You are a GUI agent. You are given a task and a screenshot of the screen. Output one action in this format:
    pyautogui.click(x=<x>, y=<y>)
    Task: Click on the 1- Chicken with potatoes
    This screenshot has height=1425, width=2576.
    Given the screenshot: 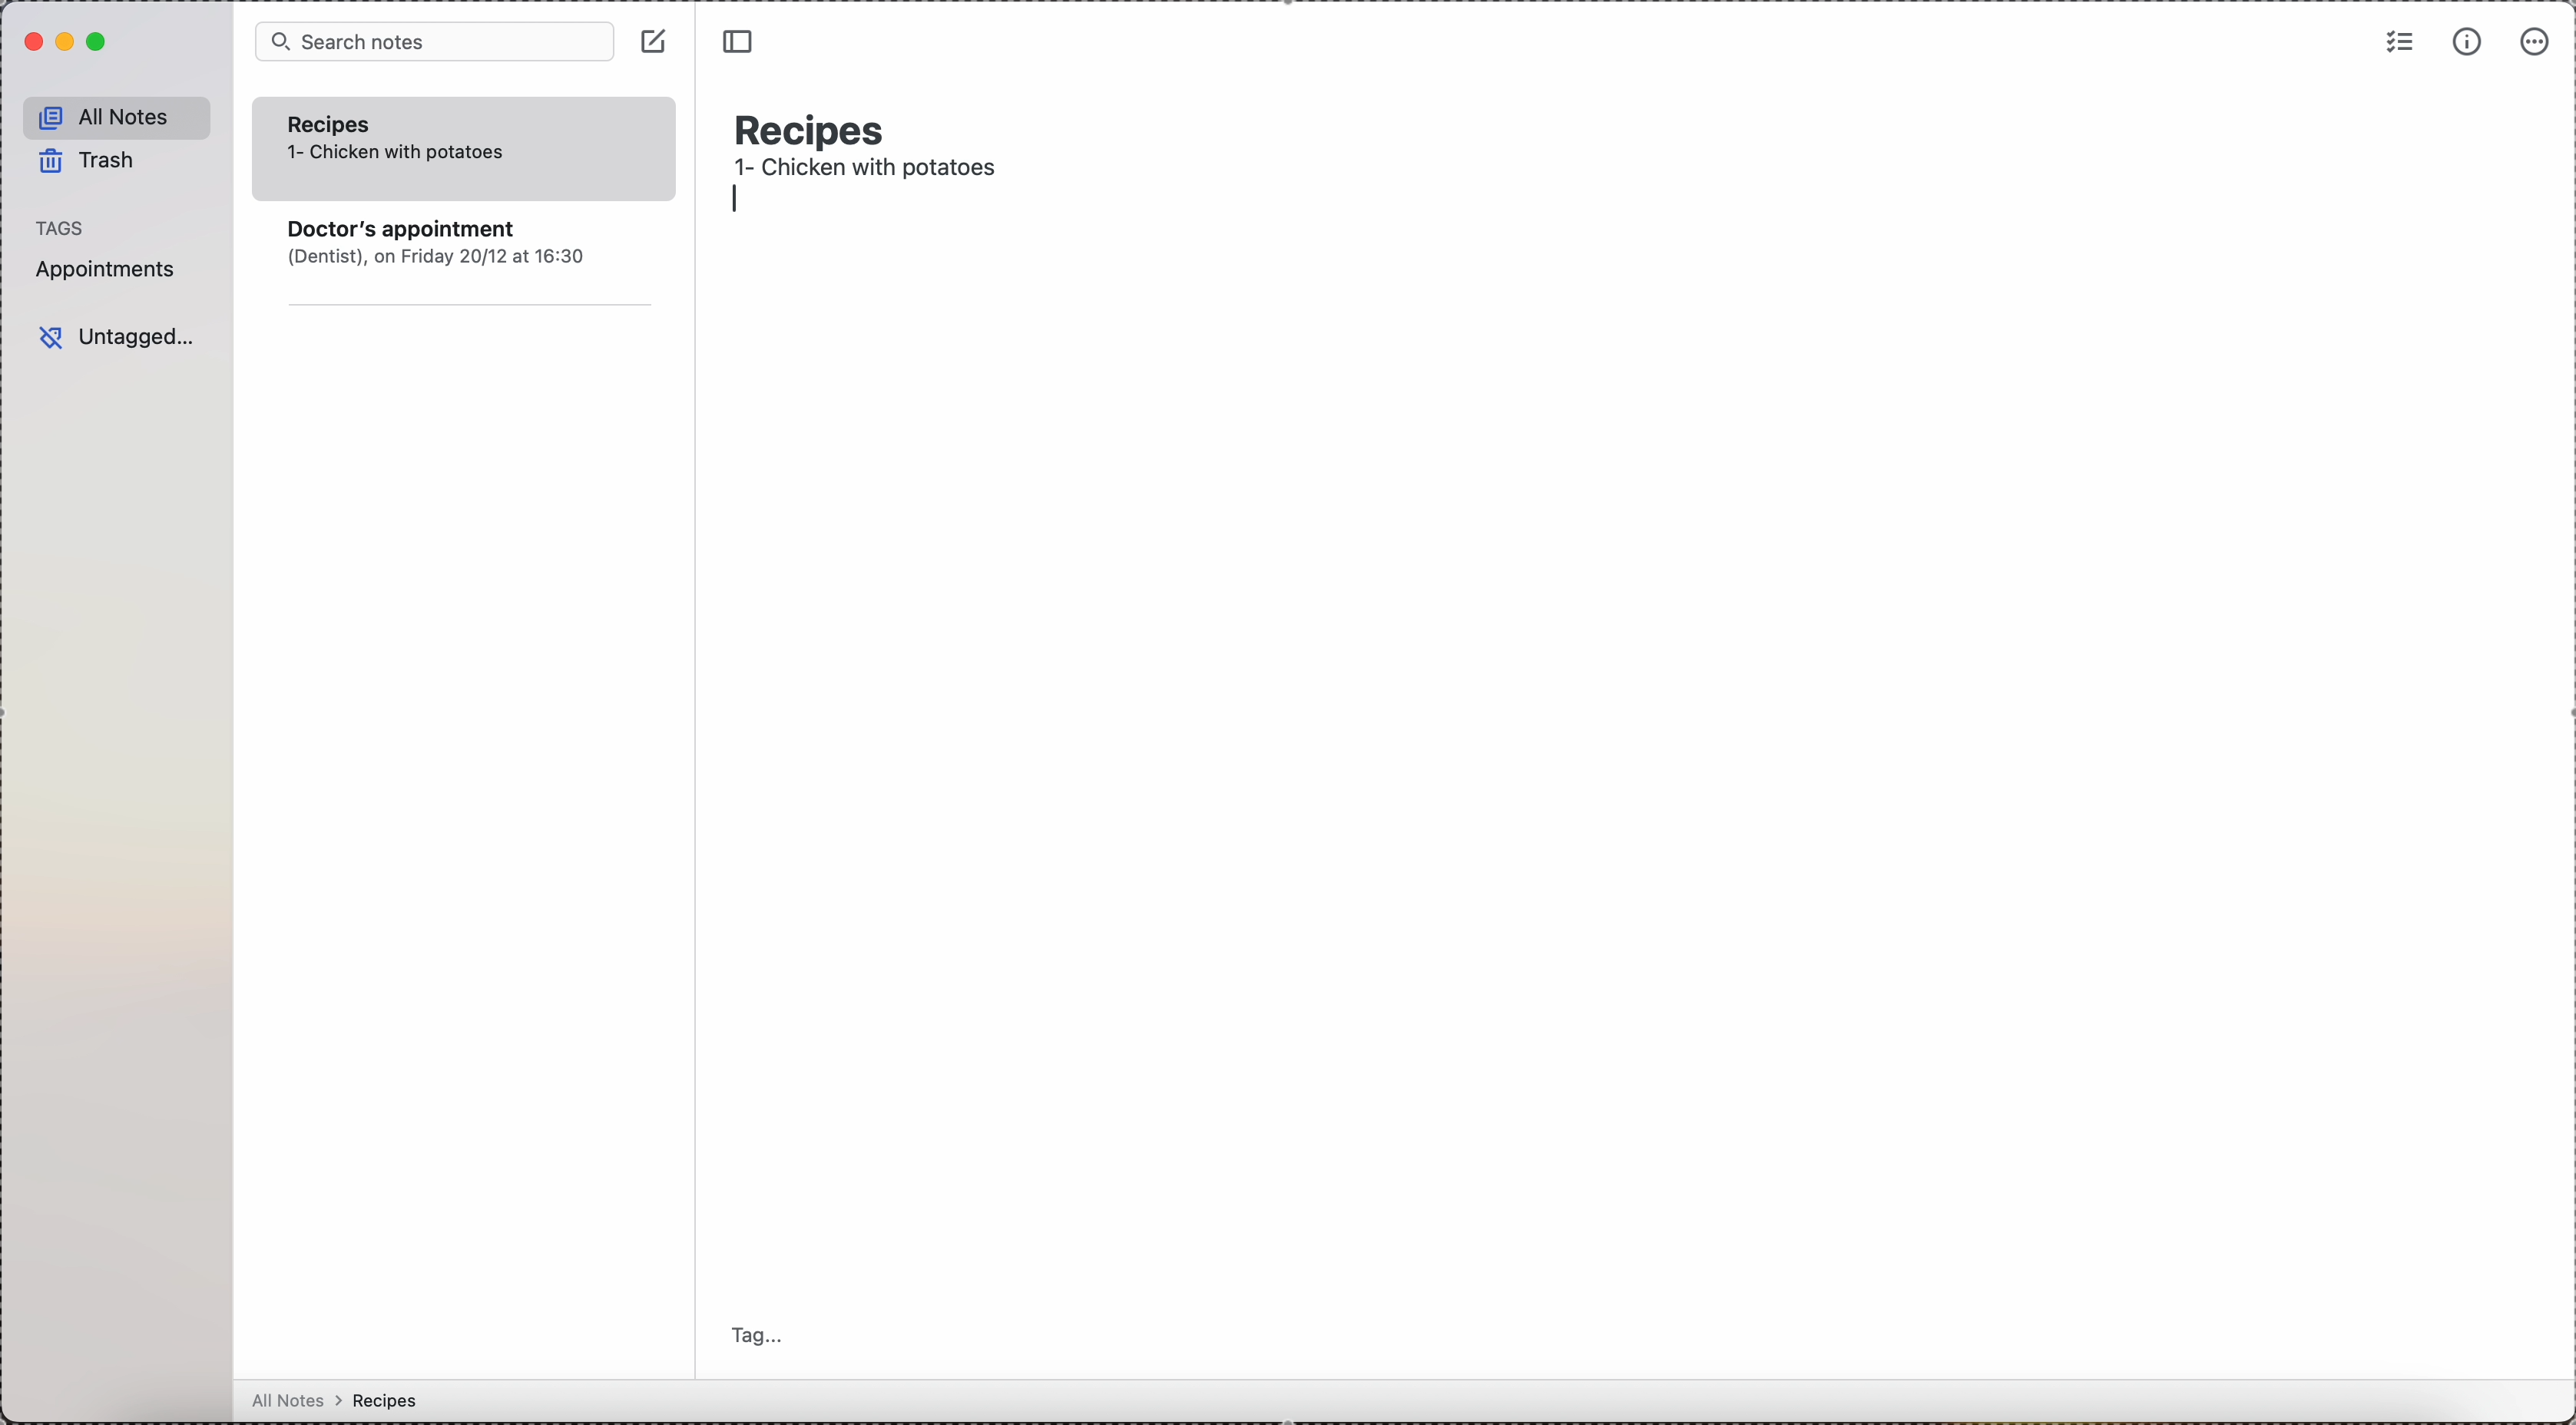 What is the action you would take?
    pyautogui.click(x=400, y=153)
    